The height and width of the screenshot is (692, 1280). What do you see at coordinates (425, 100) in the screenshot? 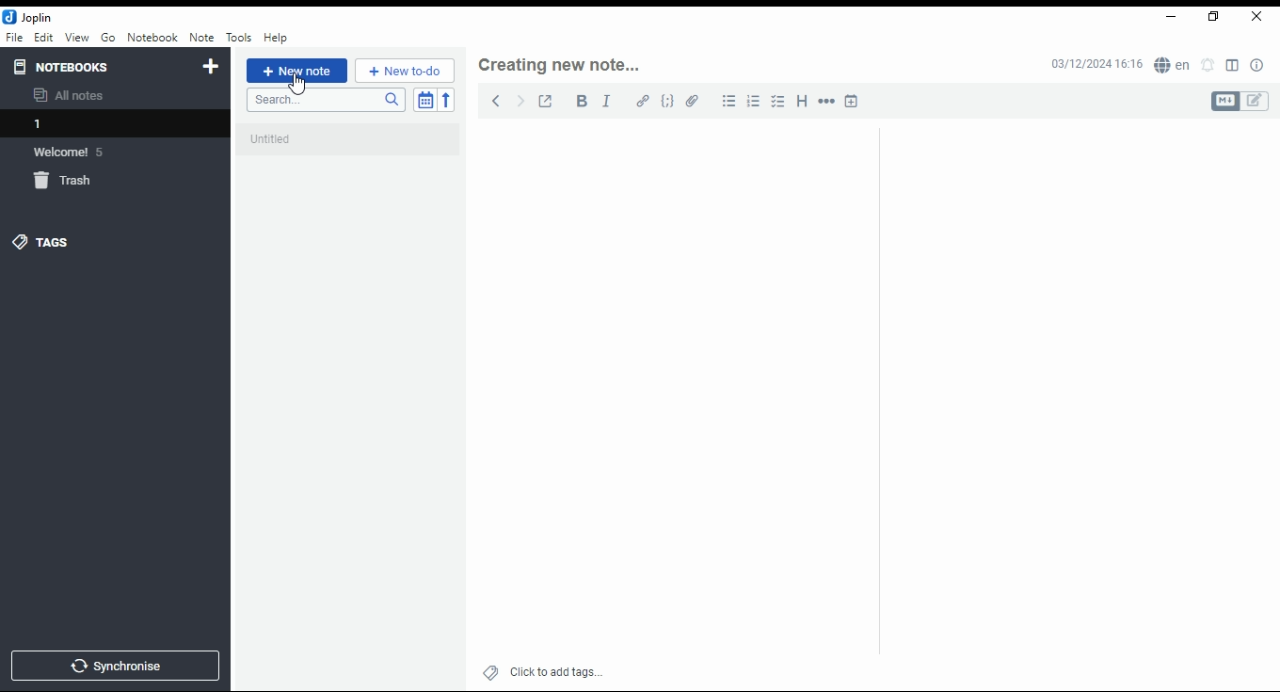
I see `toggle sort order field` at bounding box center [425, 100].